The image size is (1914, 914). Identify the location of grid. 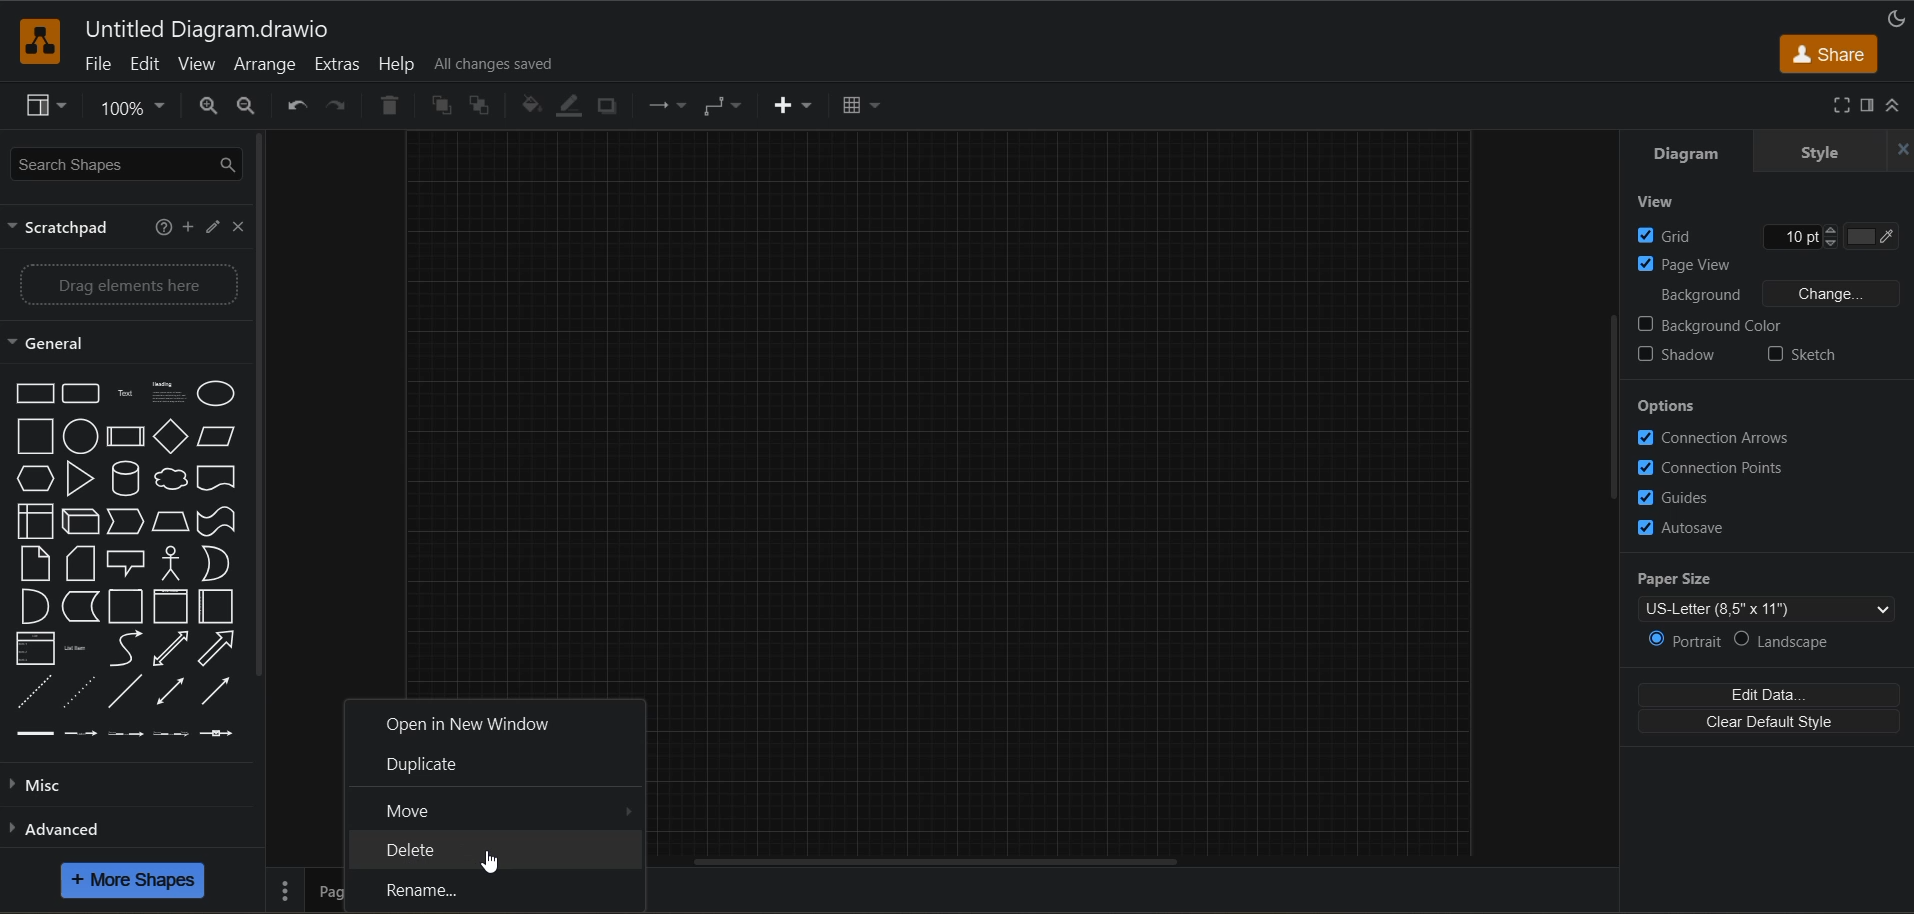
(1673, 234).